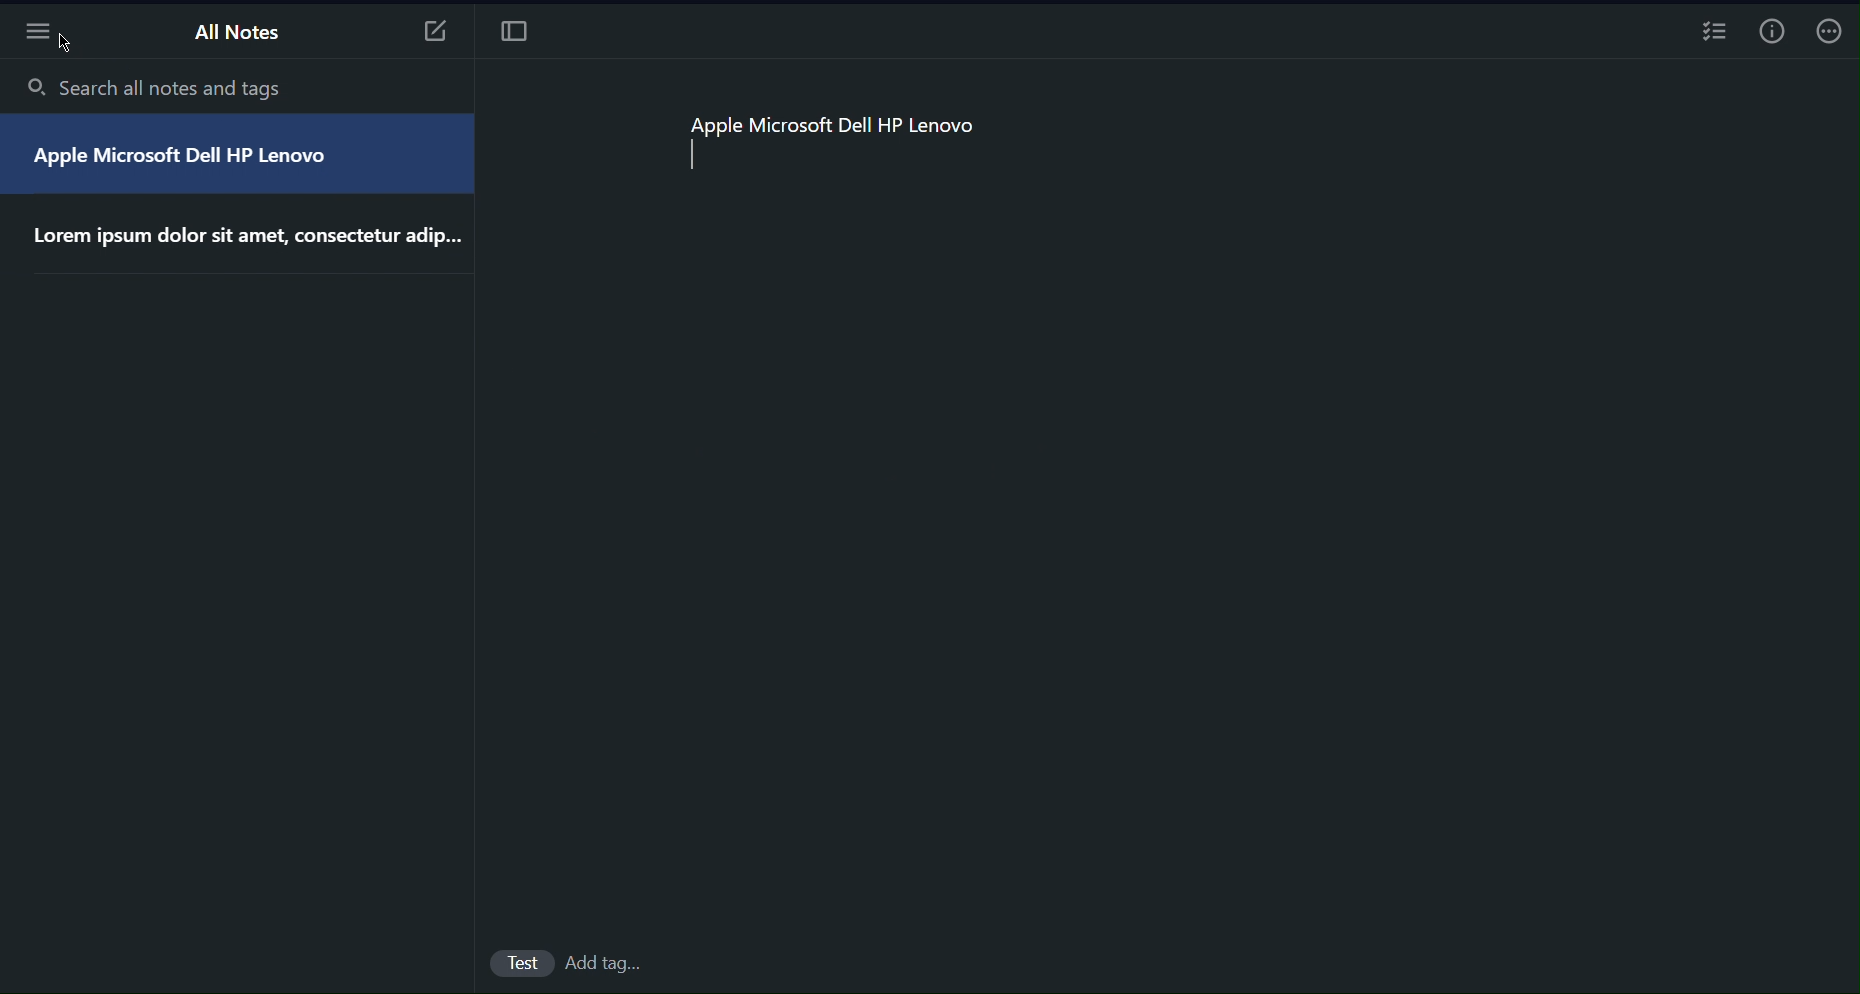  Describe the element at coordinates (192, 161) in the screenshot. I see `Apple Microsoft Dell HP Lenovo` at that location.